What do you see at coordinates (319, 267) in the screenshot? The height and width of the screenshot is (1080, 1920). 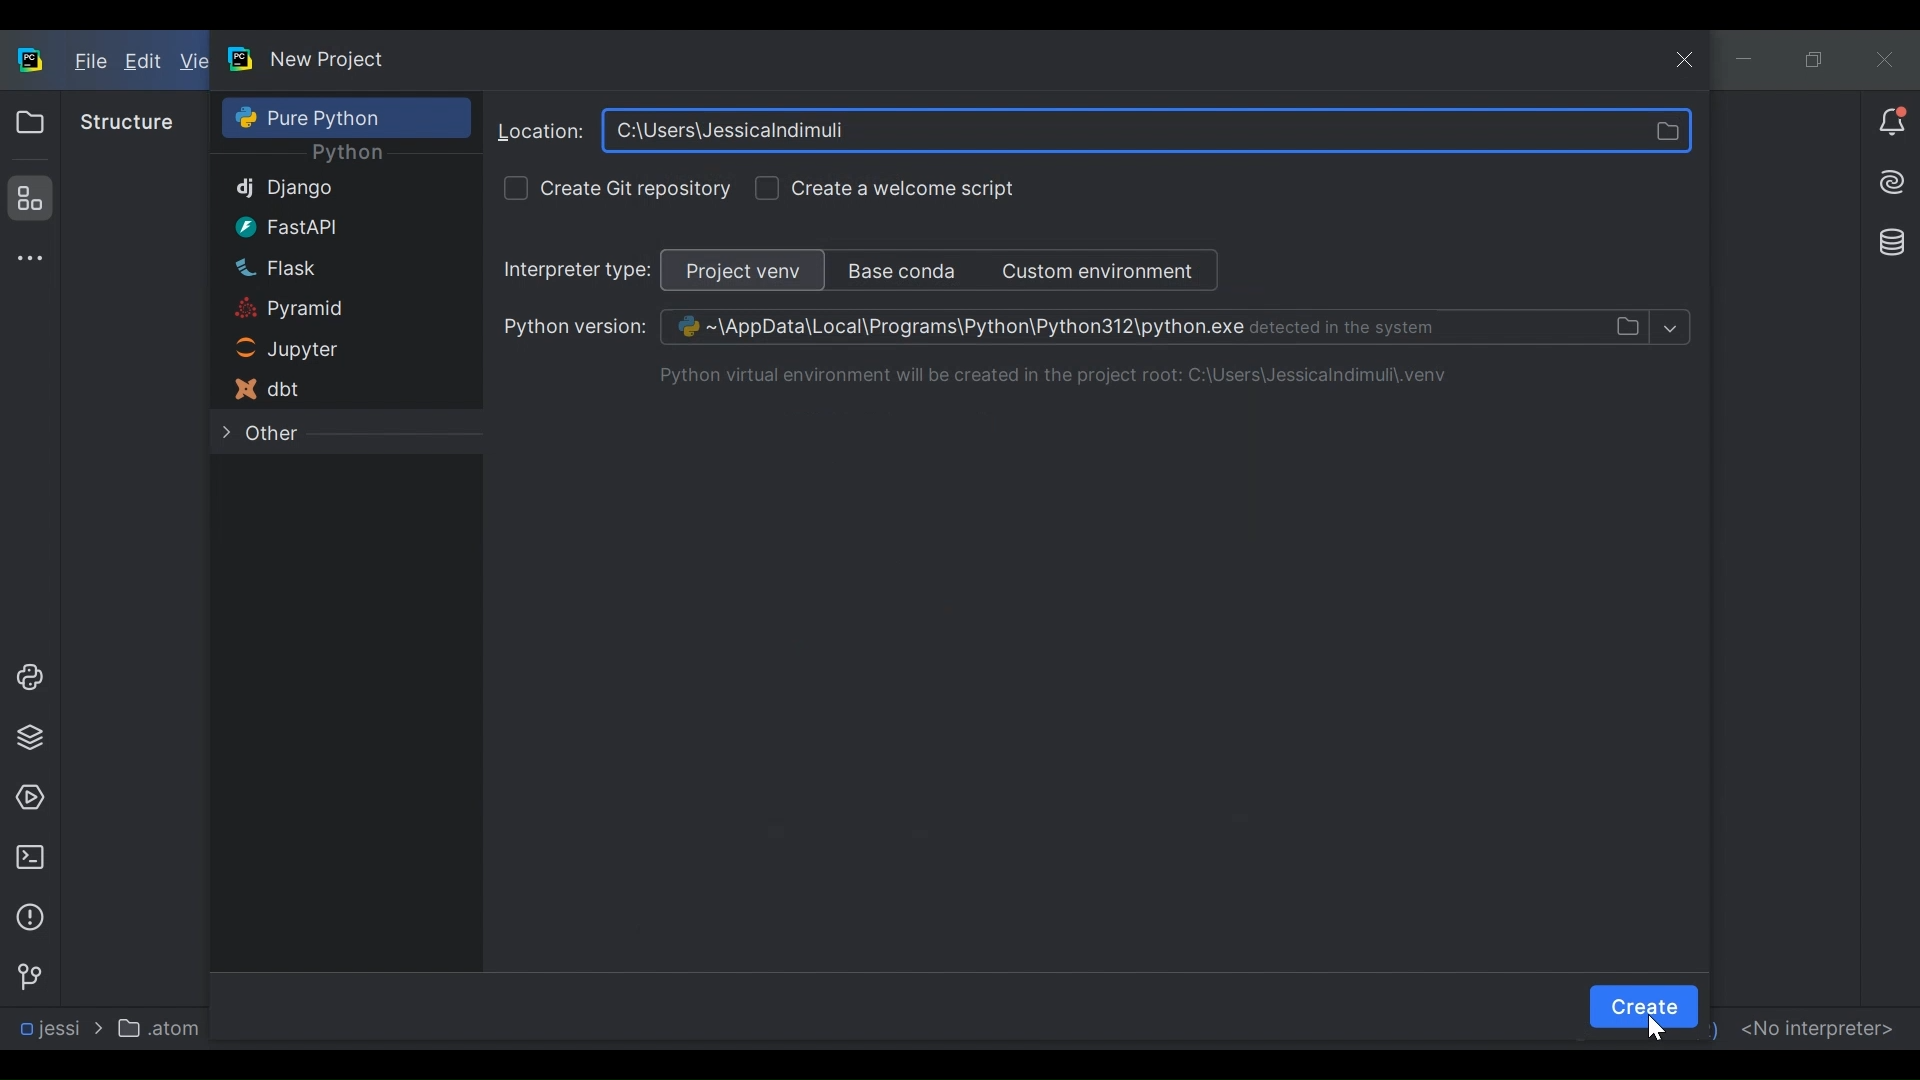 I see `Flask` at bounding box center [319, 267].